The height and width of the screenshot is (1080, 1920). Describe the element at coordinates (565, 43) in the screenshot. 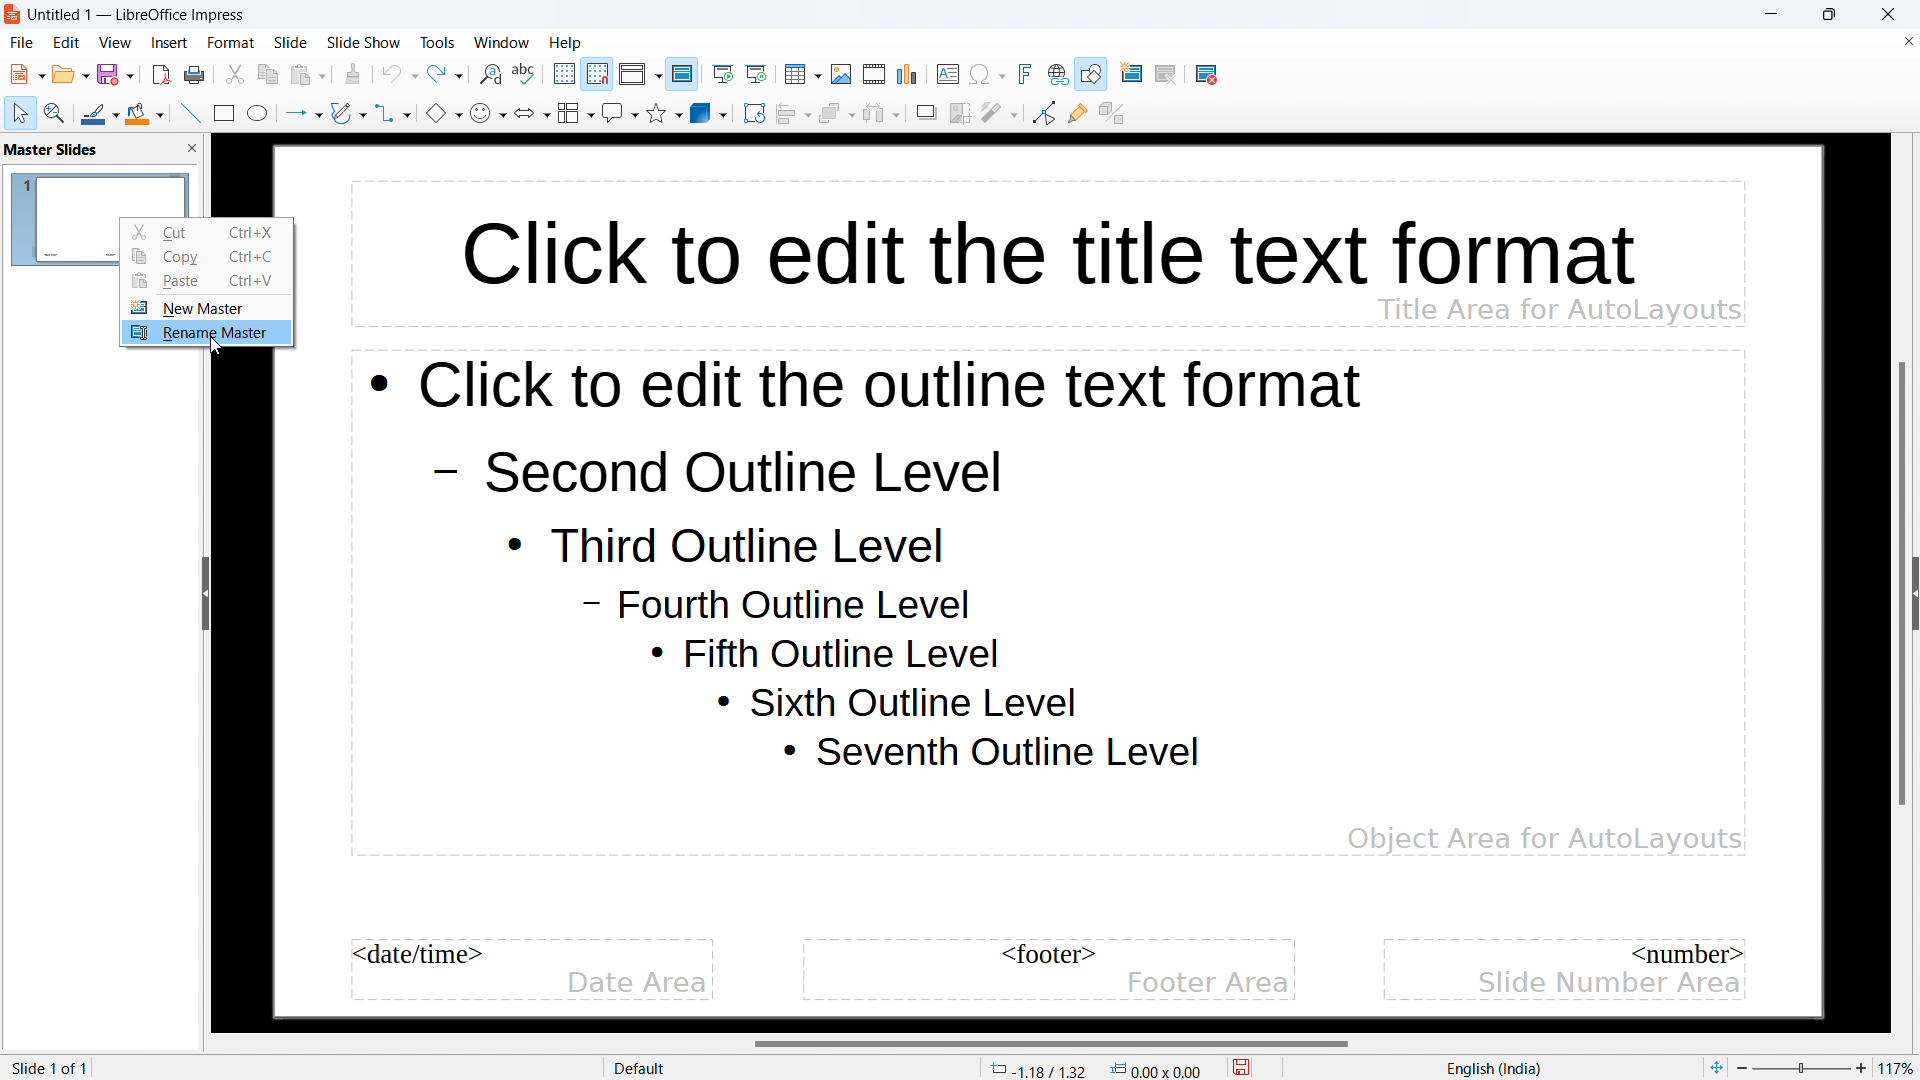

I see `help` at that location.